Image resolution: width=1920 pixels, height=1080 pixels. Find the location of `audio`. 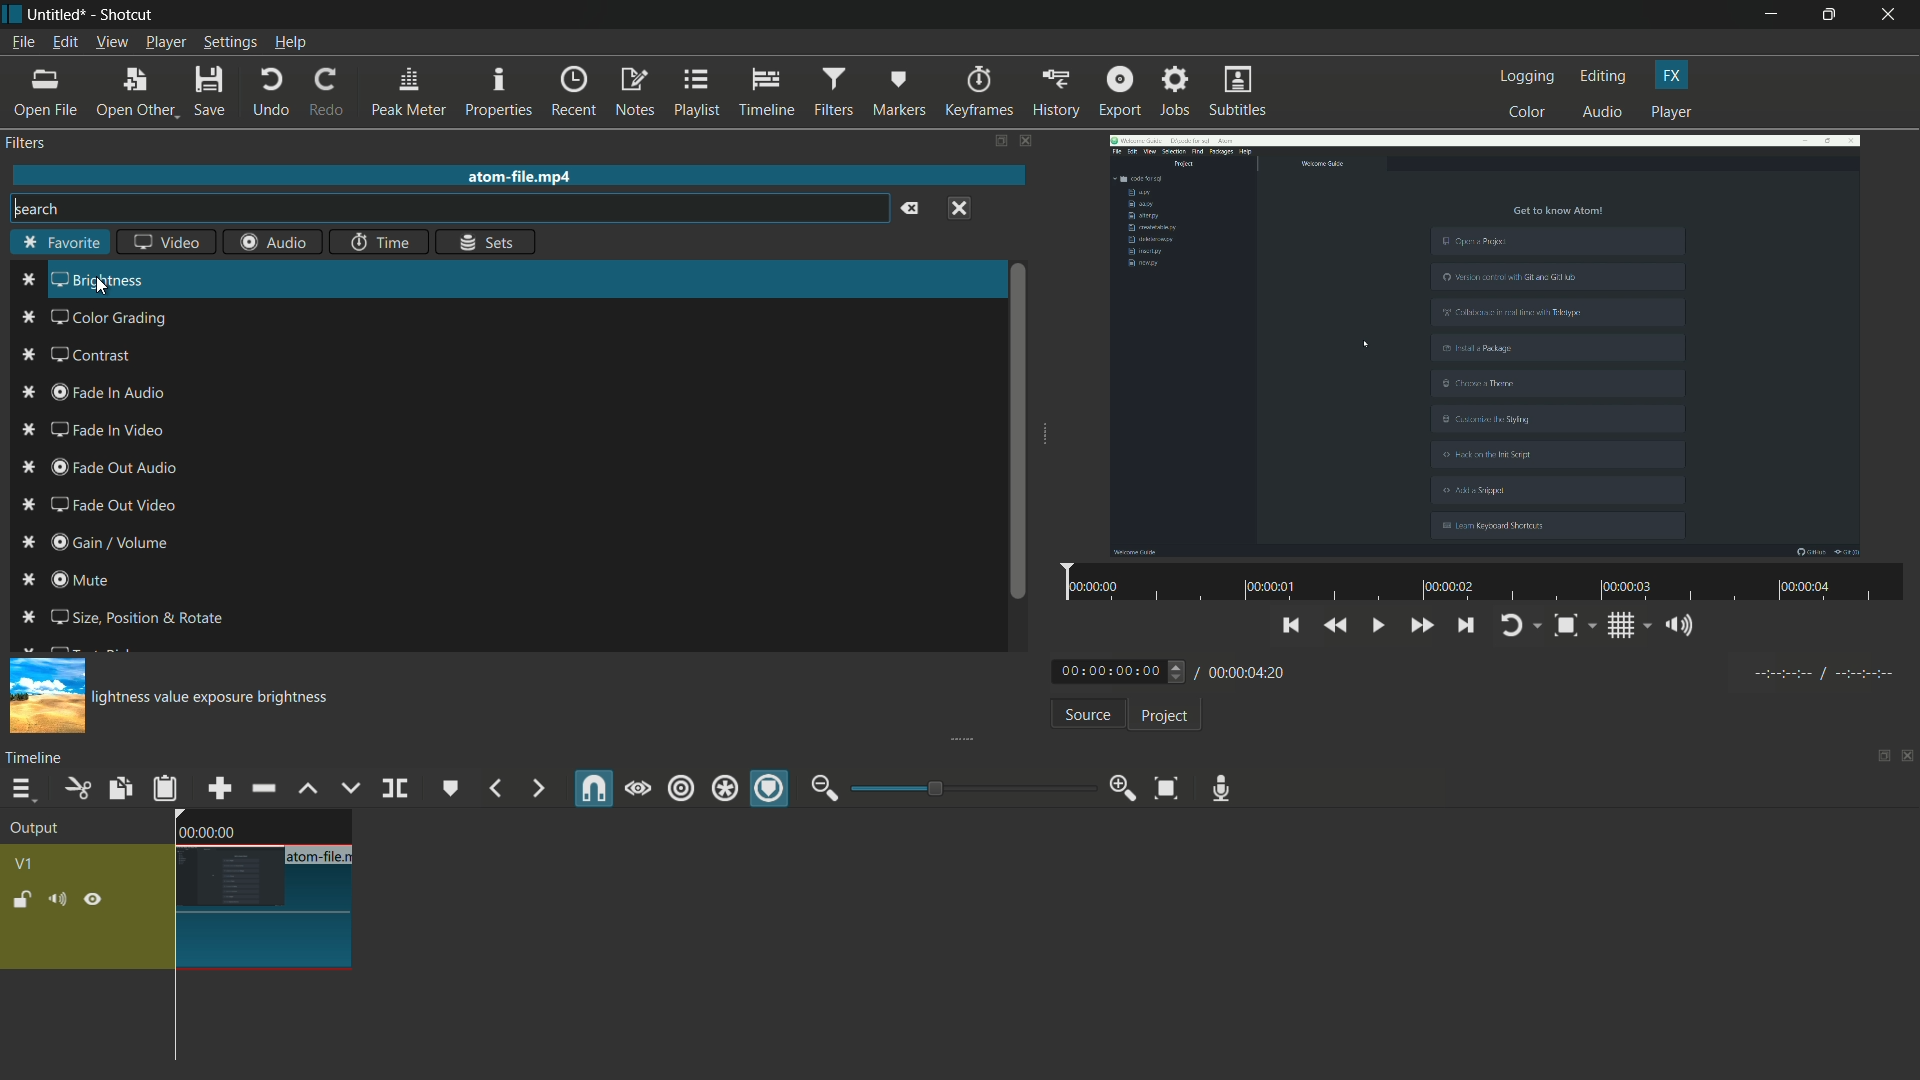

audio is located at coordinates (273, 242).